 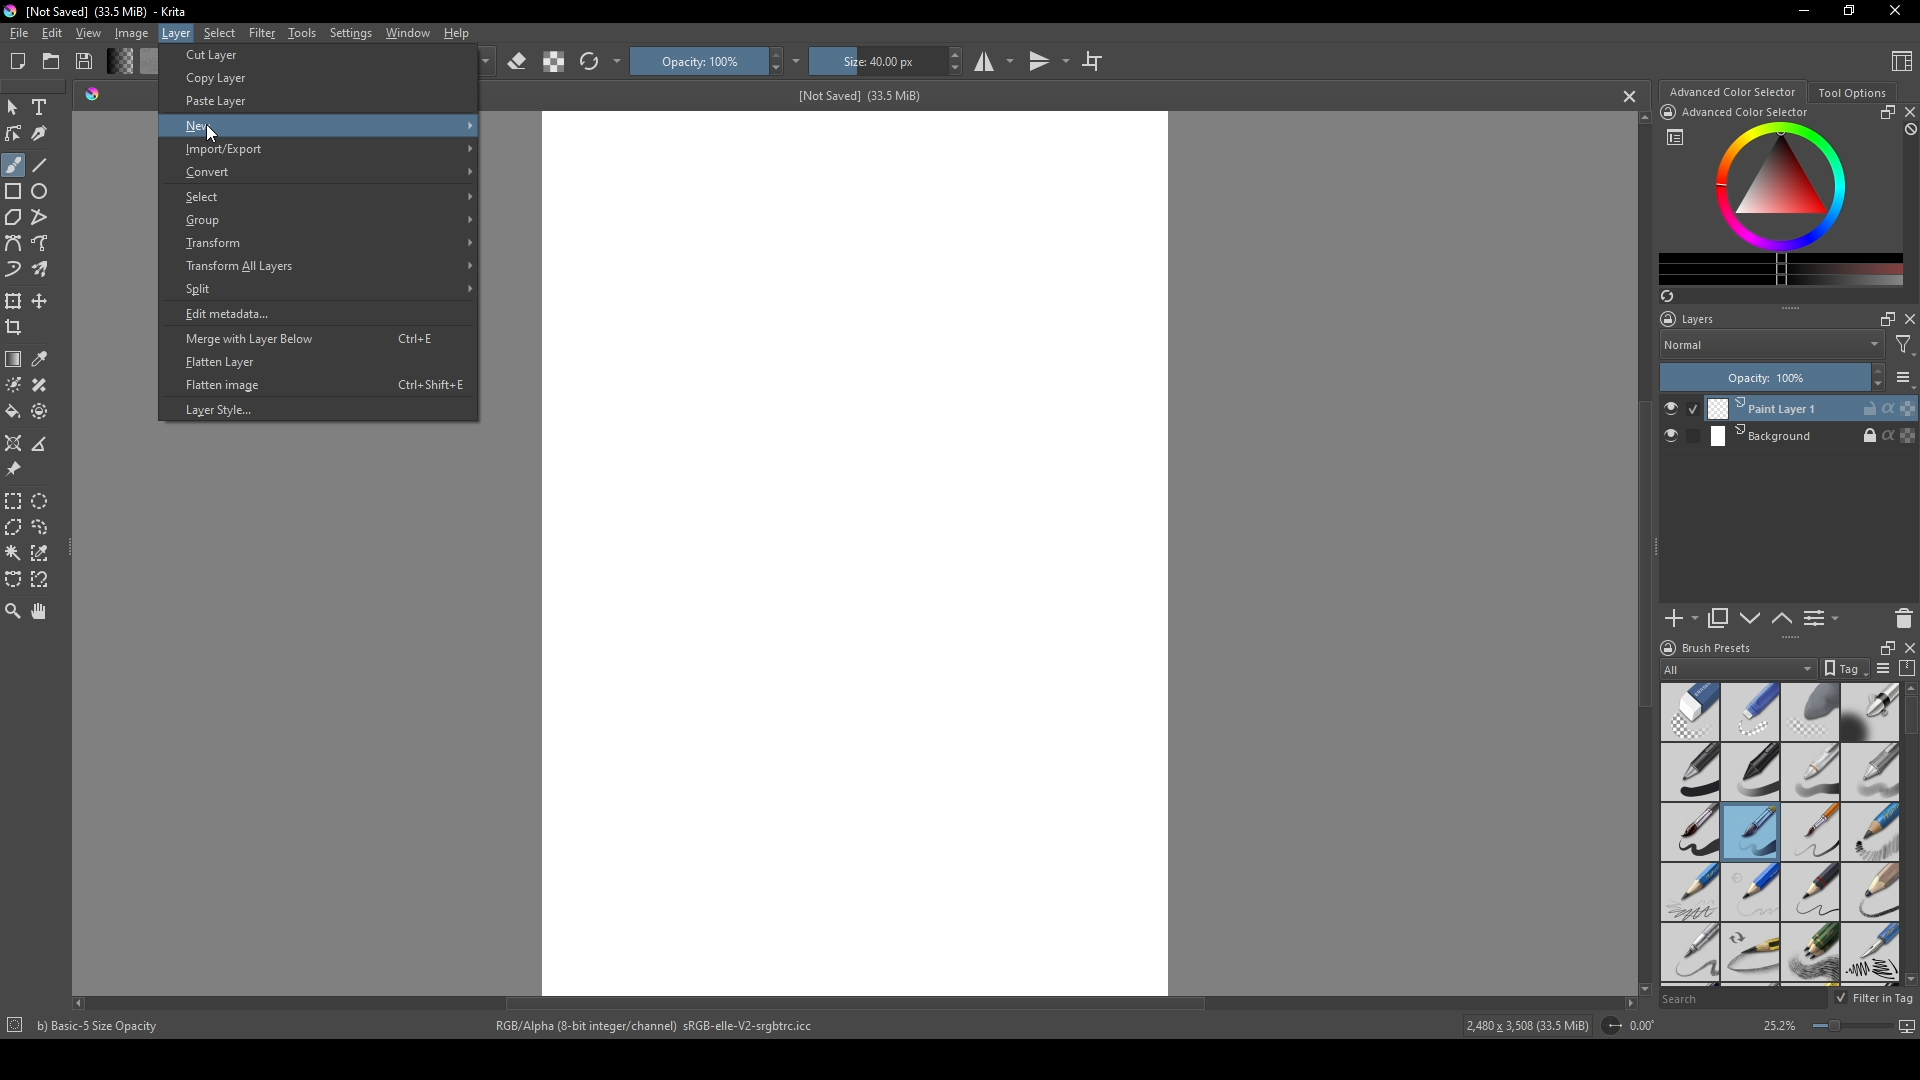 I want to click on pen, so click(x=1689, y=773).